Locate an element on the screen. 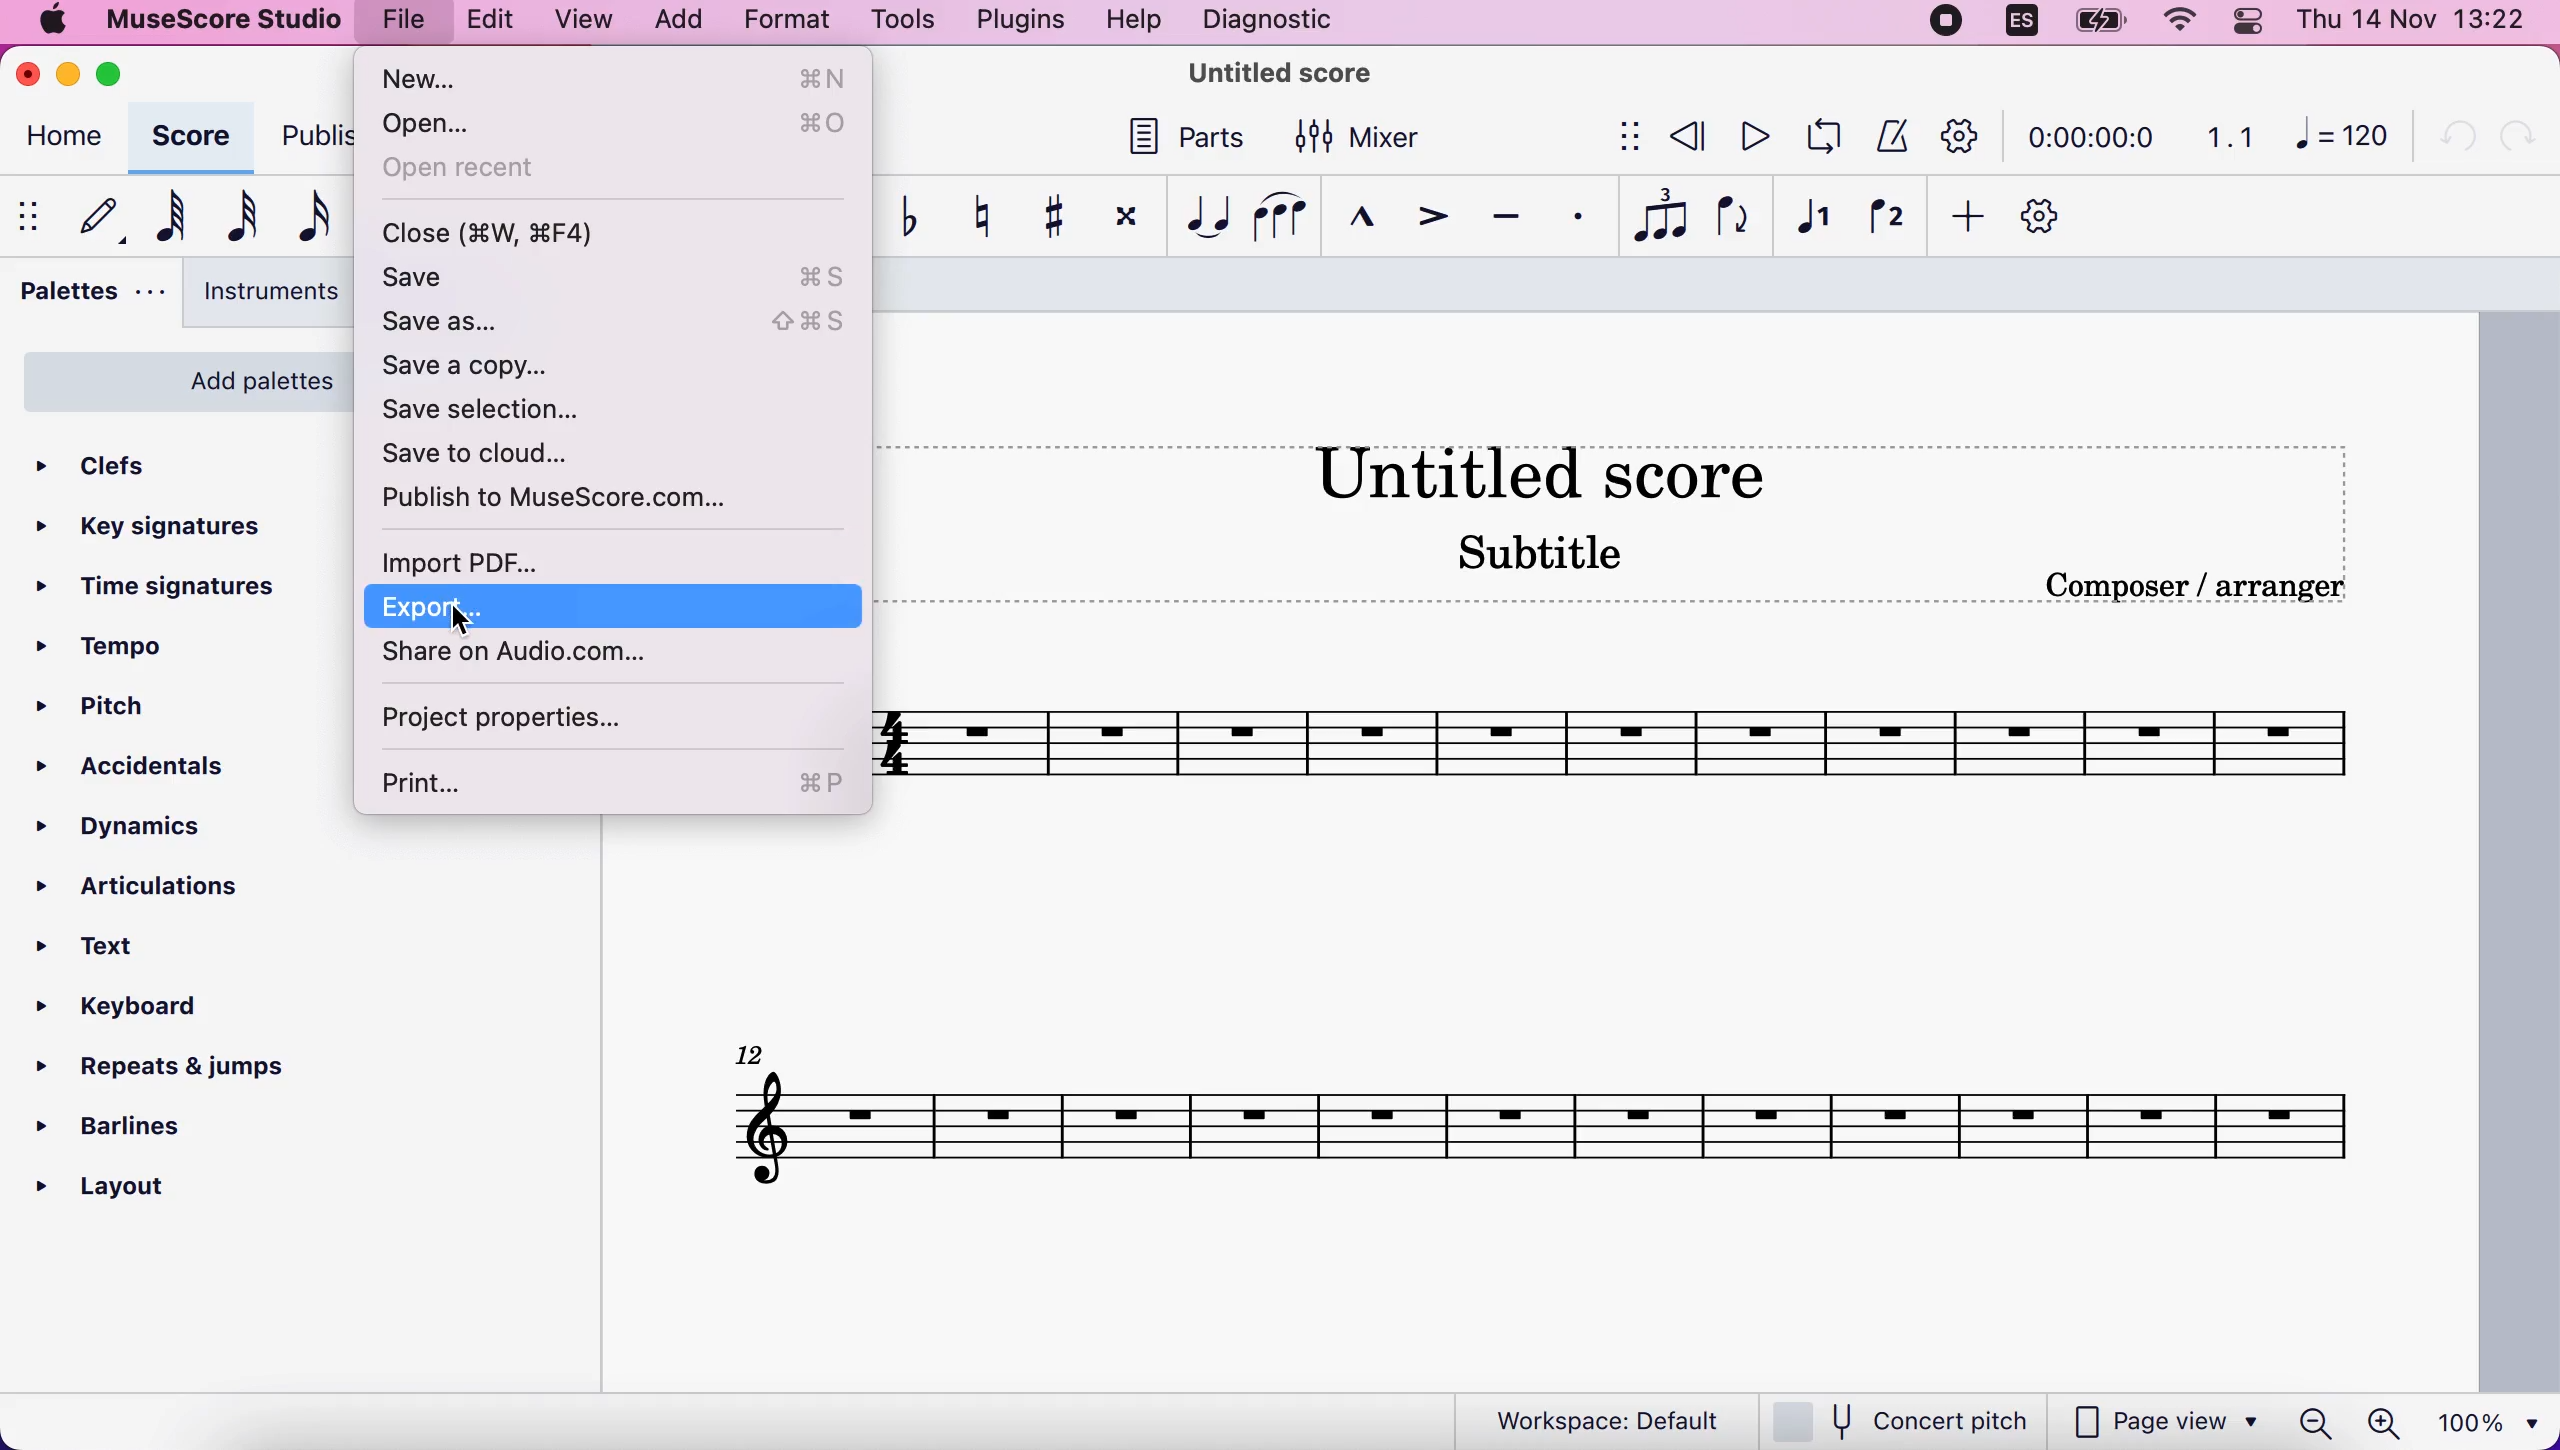  tempo is located at coordinates (134, 643).